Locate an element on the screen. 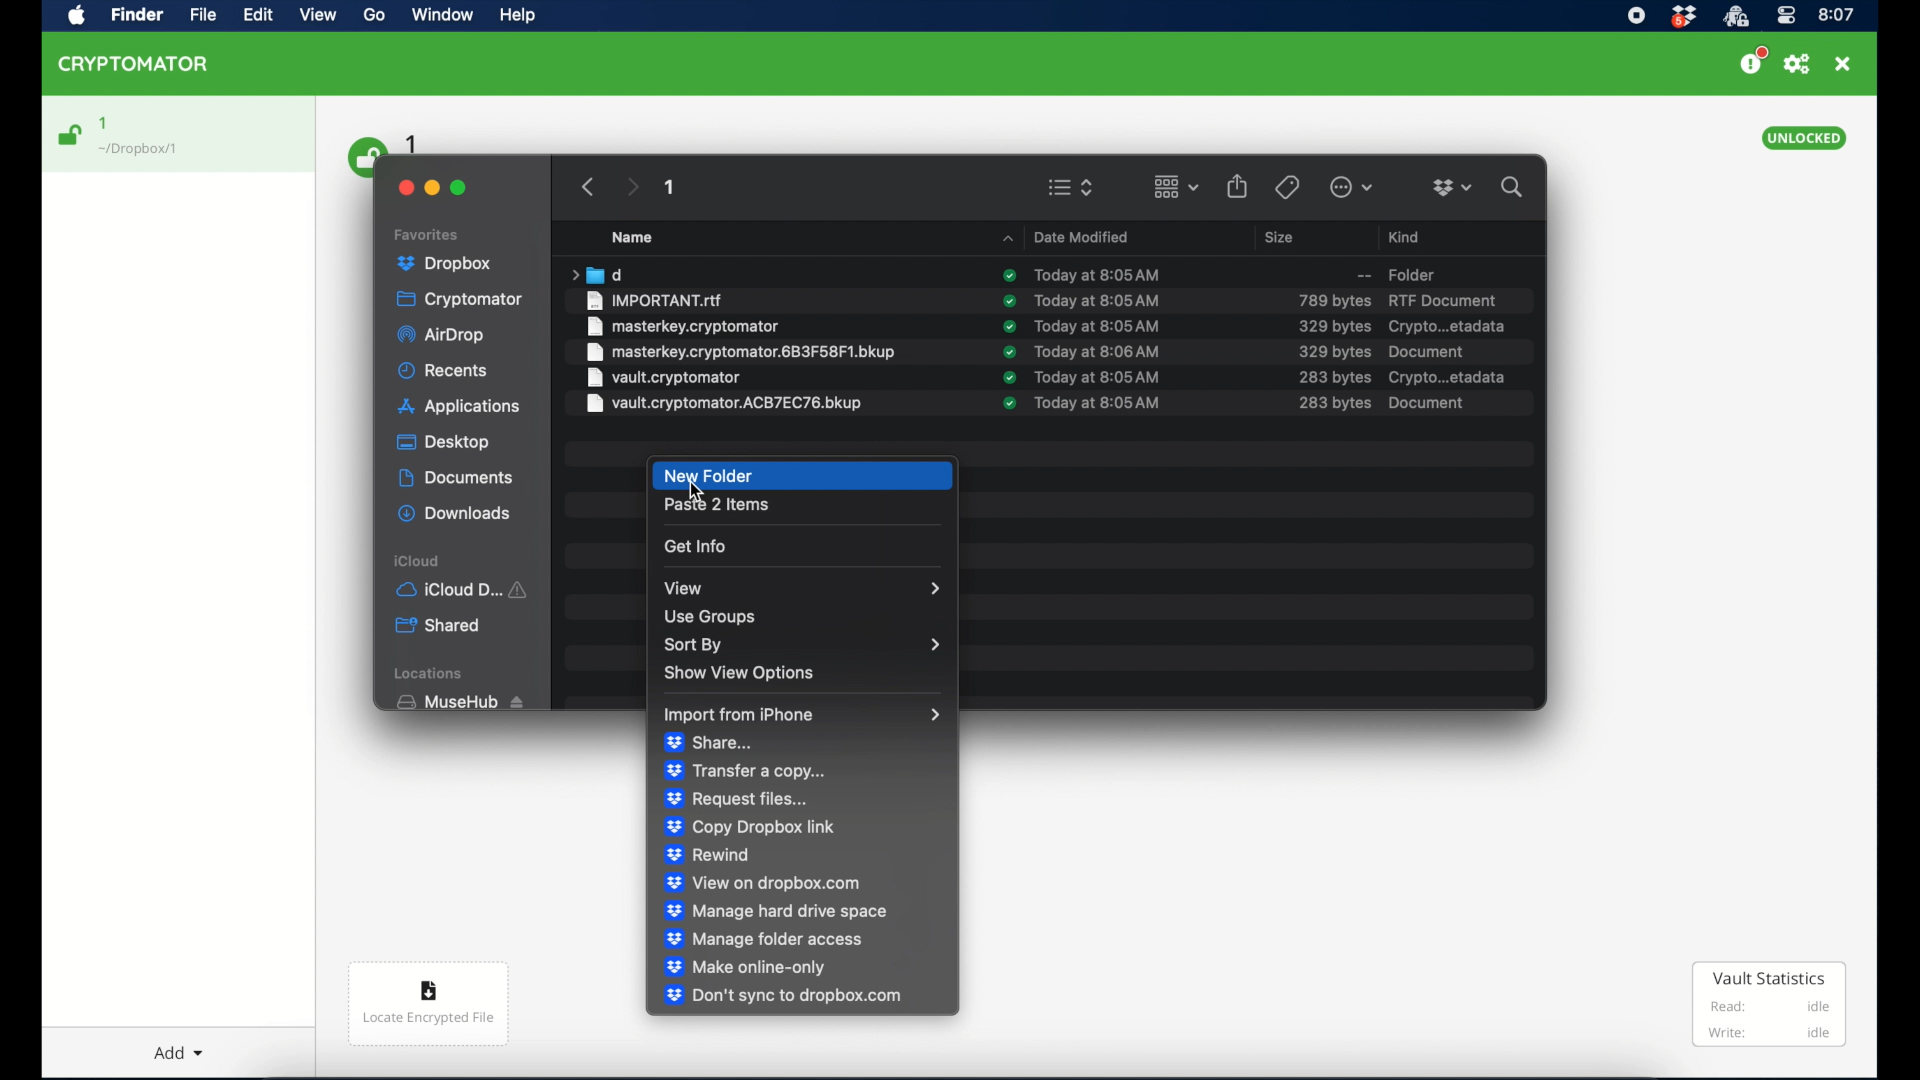 Image resolution: width=1920 pixels, height=1080 pixels. size is located at coordinates (1333, 326).